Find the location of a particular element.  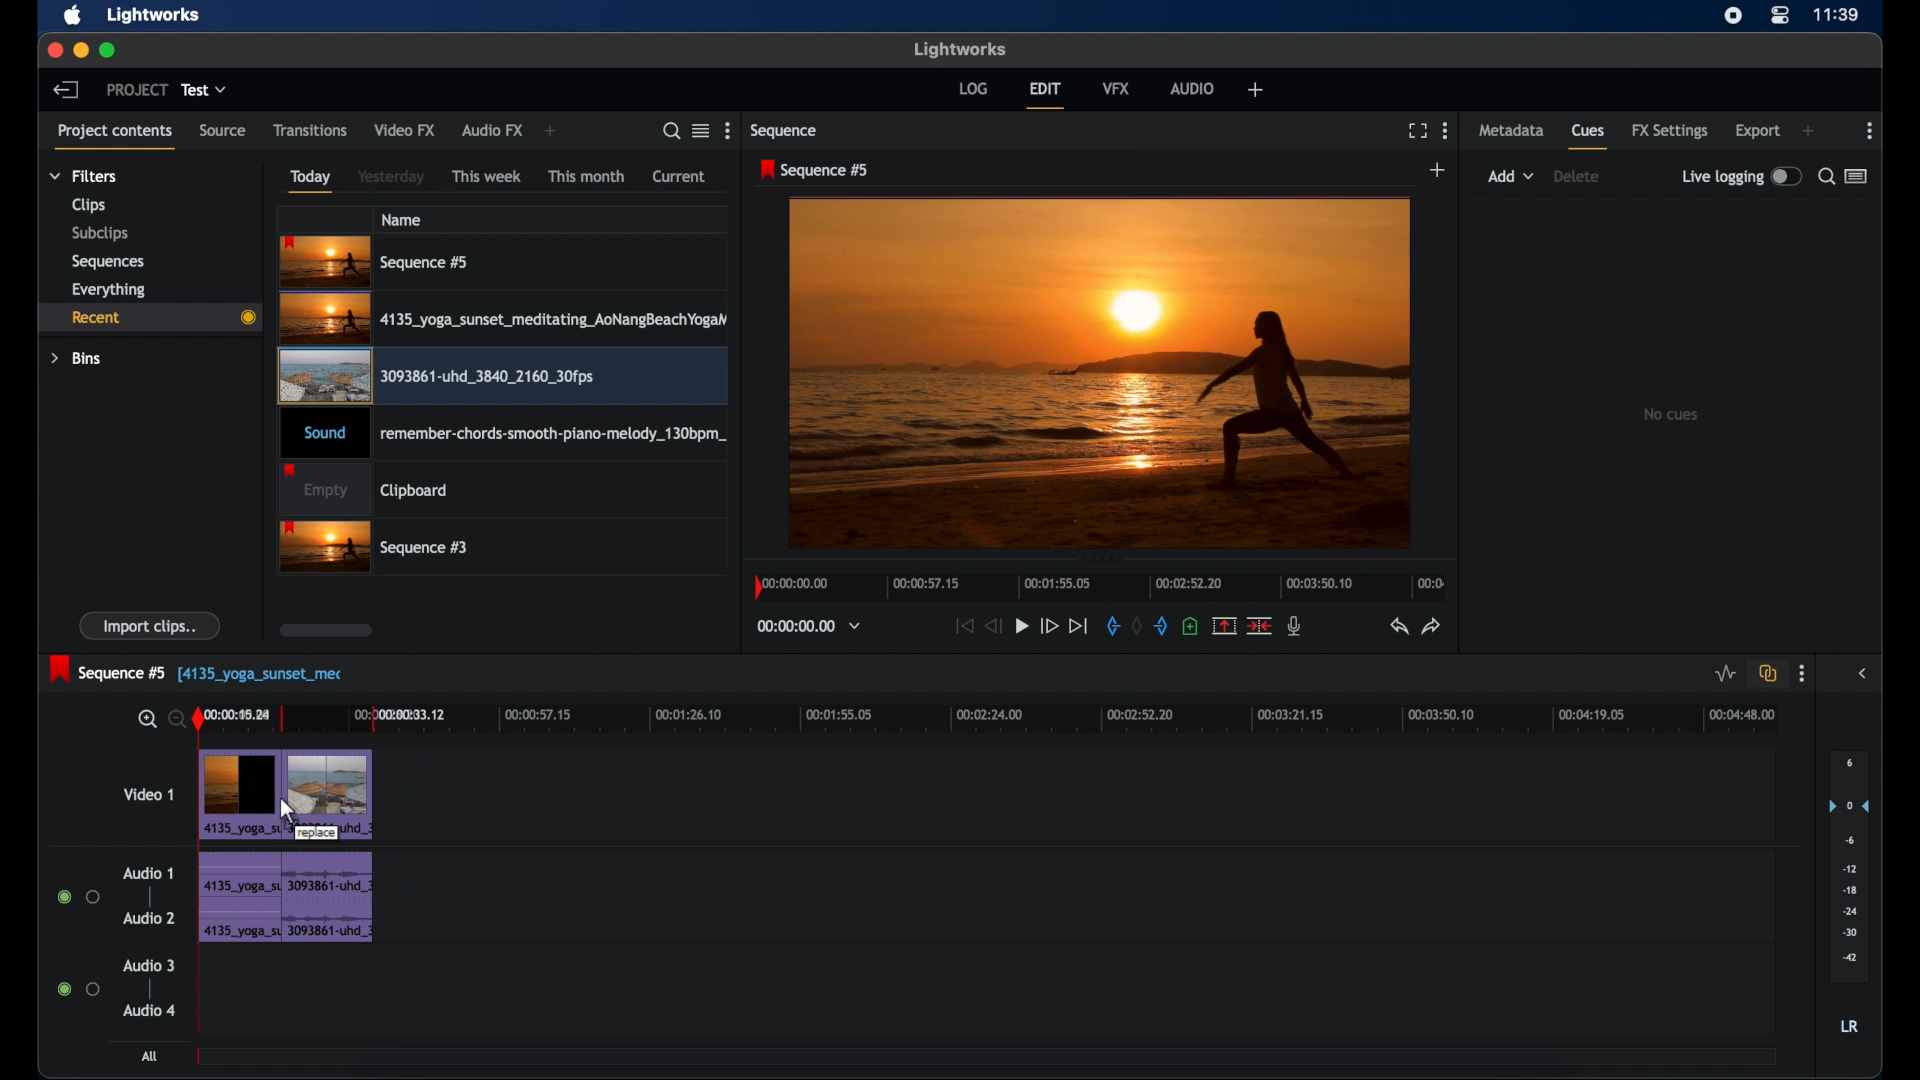

fast forward is located at coordinates (1048, 626).